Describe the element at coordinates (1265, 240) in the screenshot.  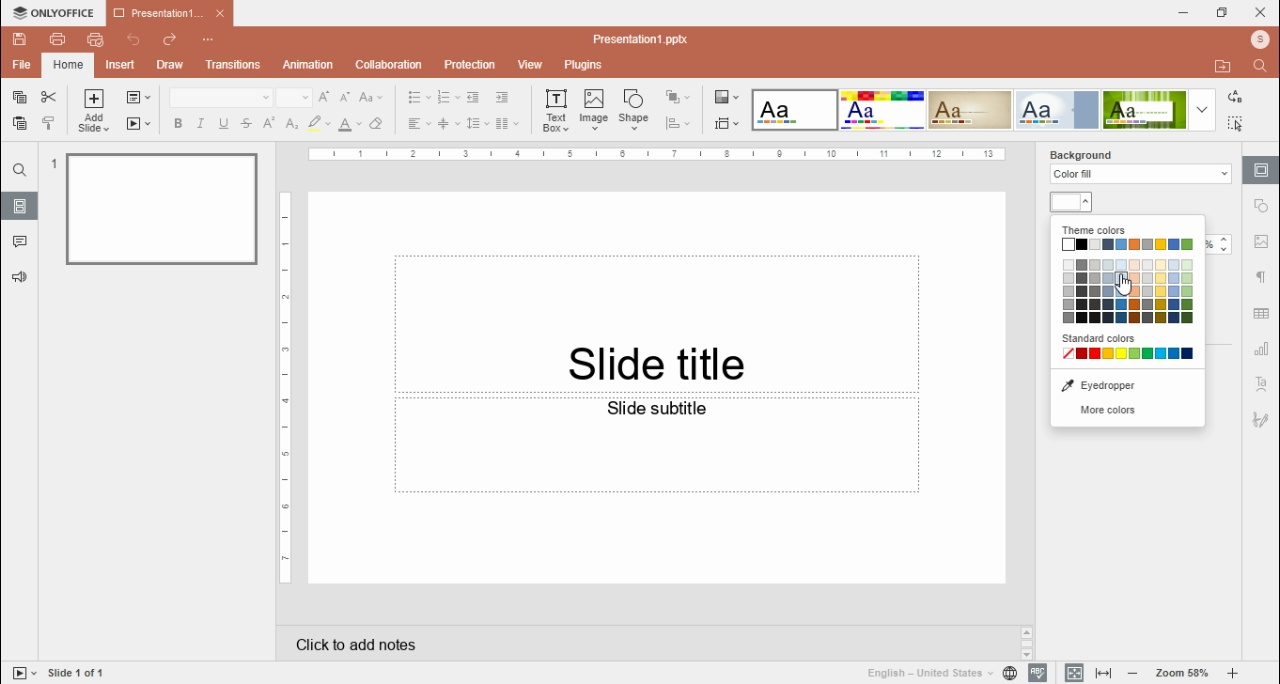
I see `image settings` at that location.